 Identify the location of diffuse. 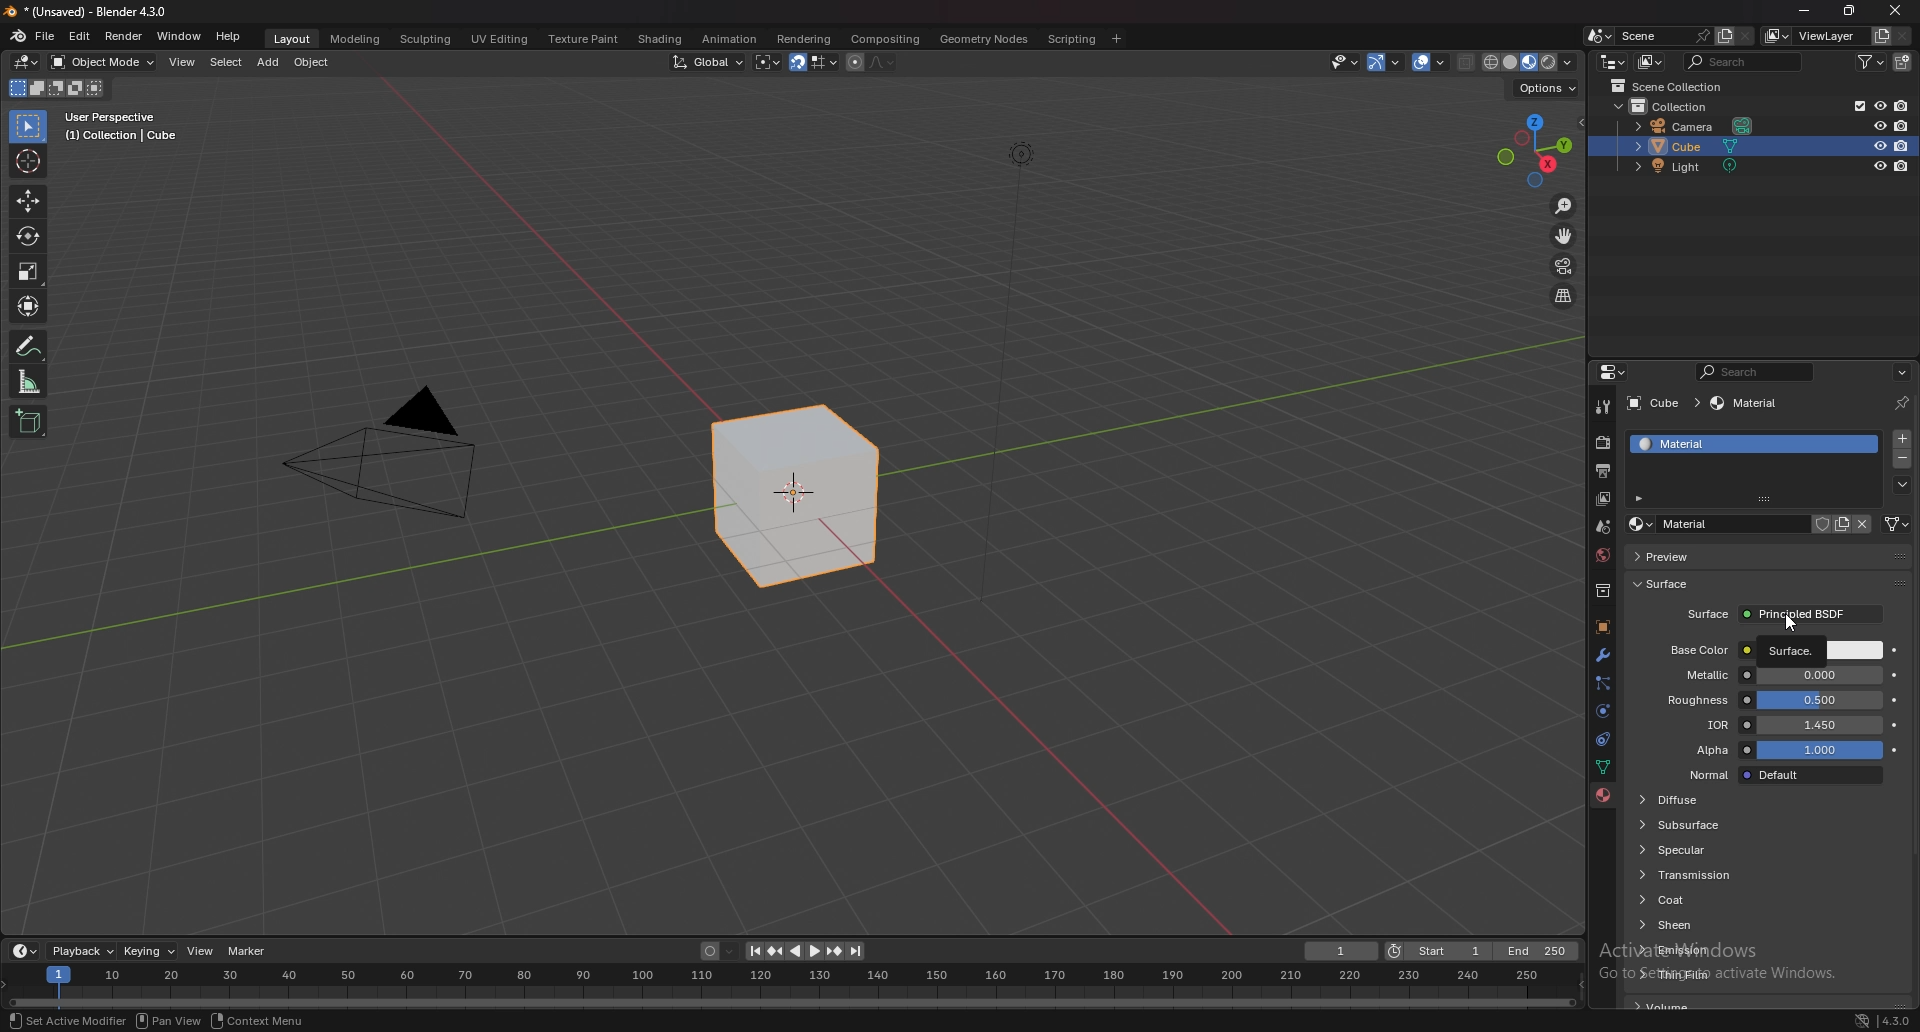
(1705, 799).